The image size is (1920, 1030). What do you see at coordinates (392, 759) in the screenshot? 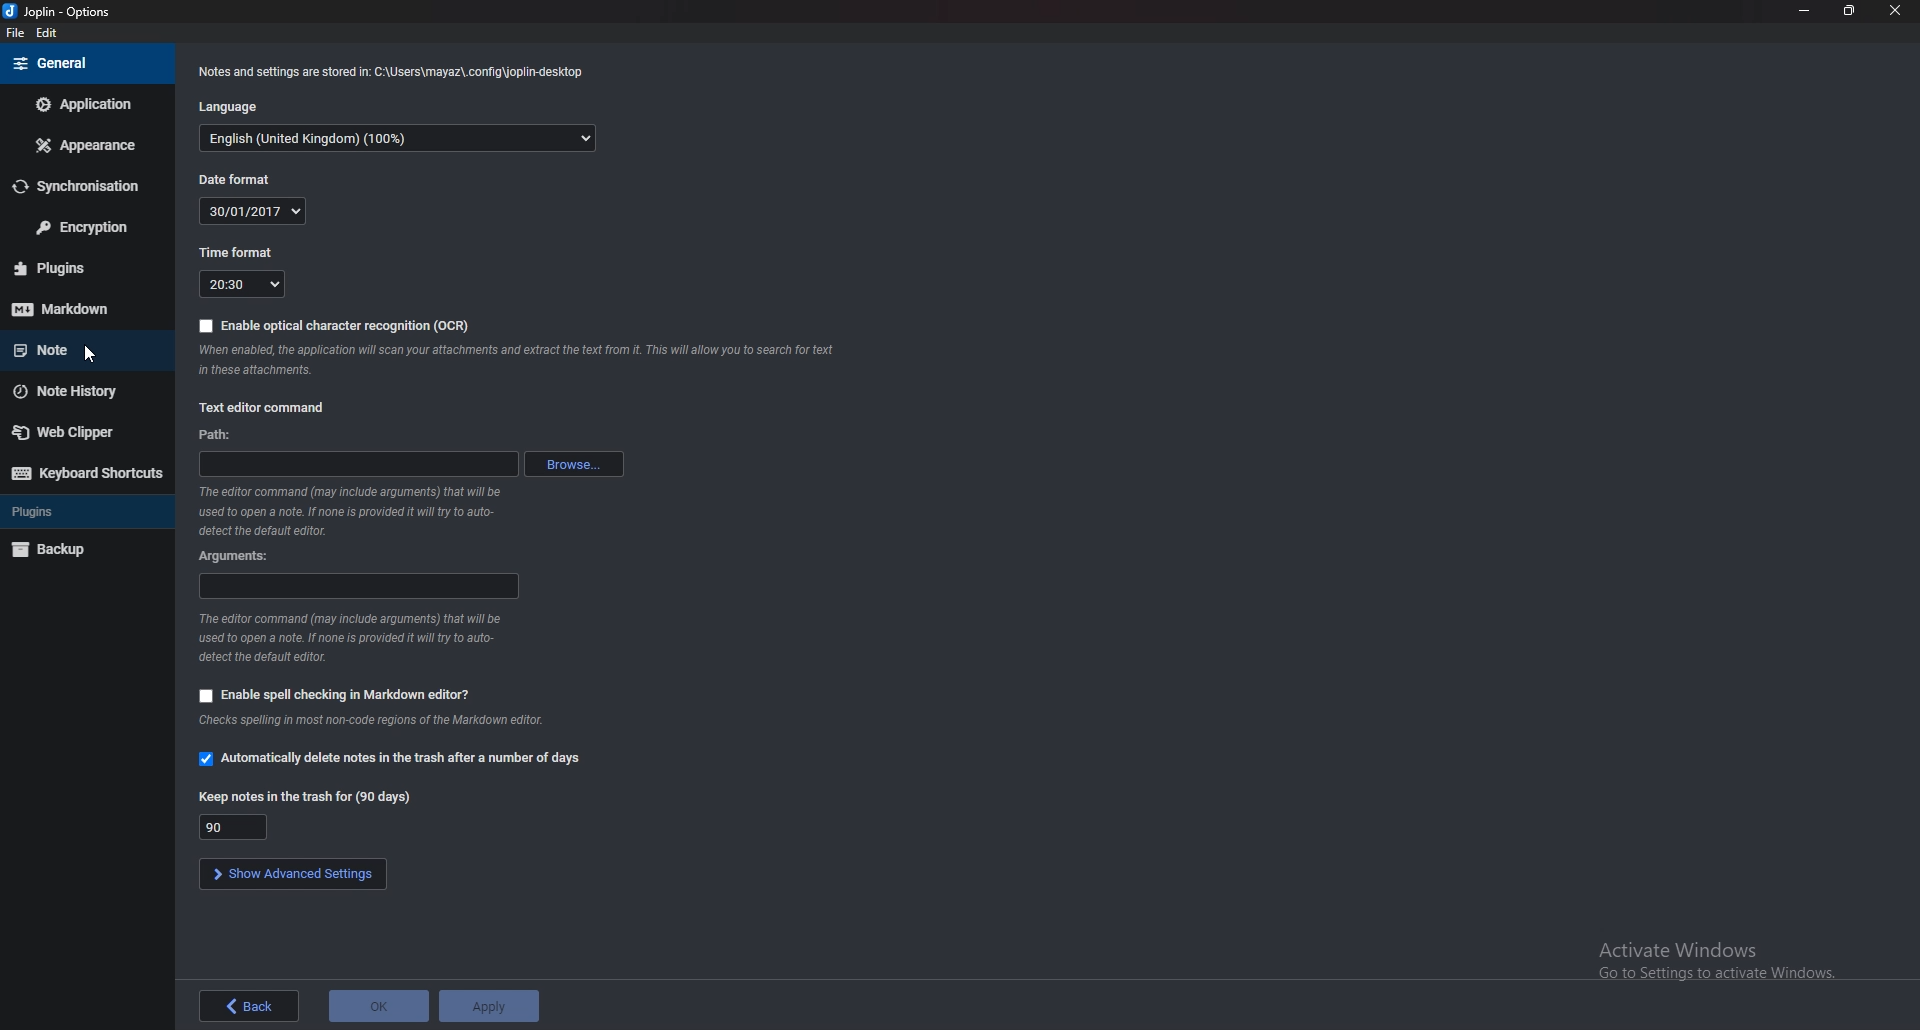
I see `Automatically delete notes` at bounding box center [392, 759].